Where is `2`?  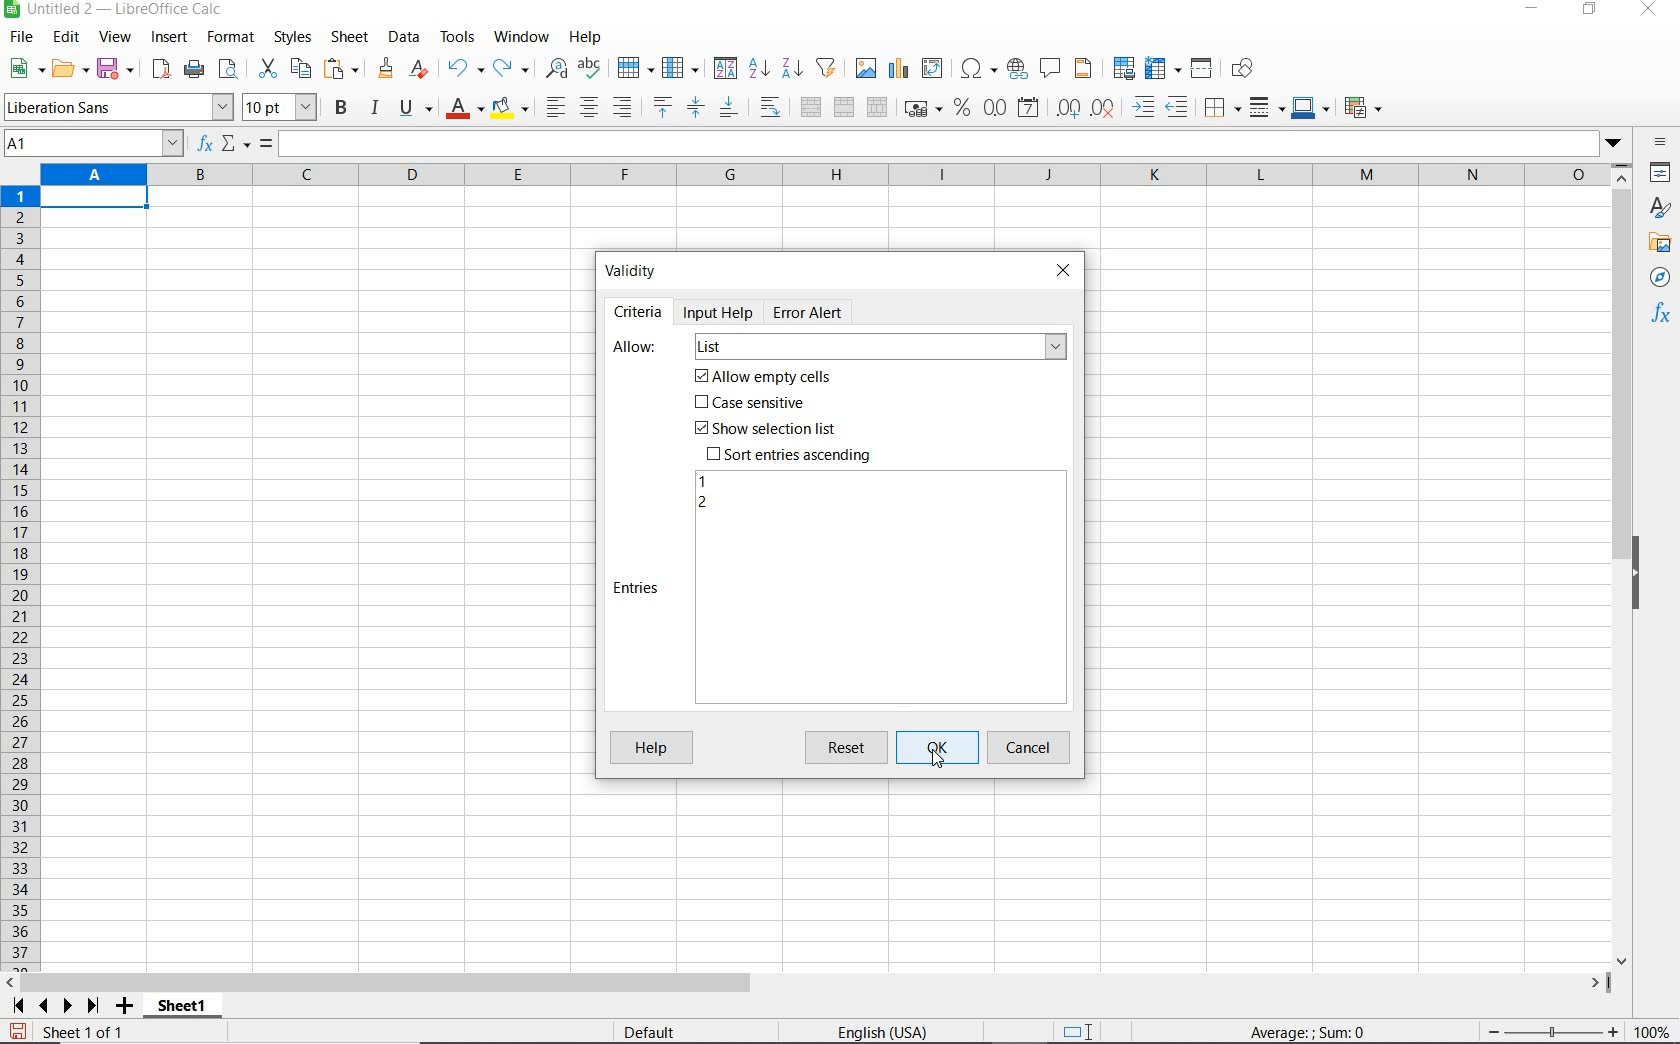 2 is located at coordinates (702, 504).